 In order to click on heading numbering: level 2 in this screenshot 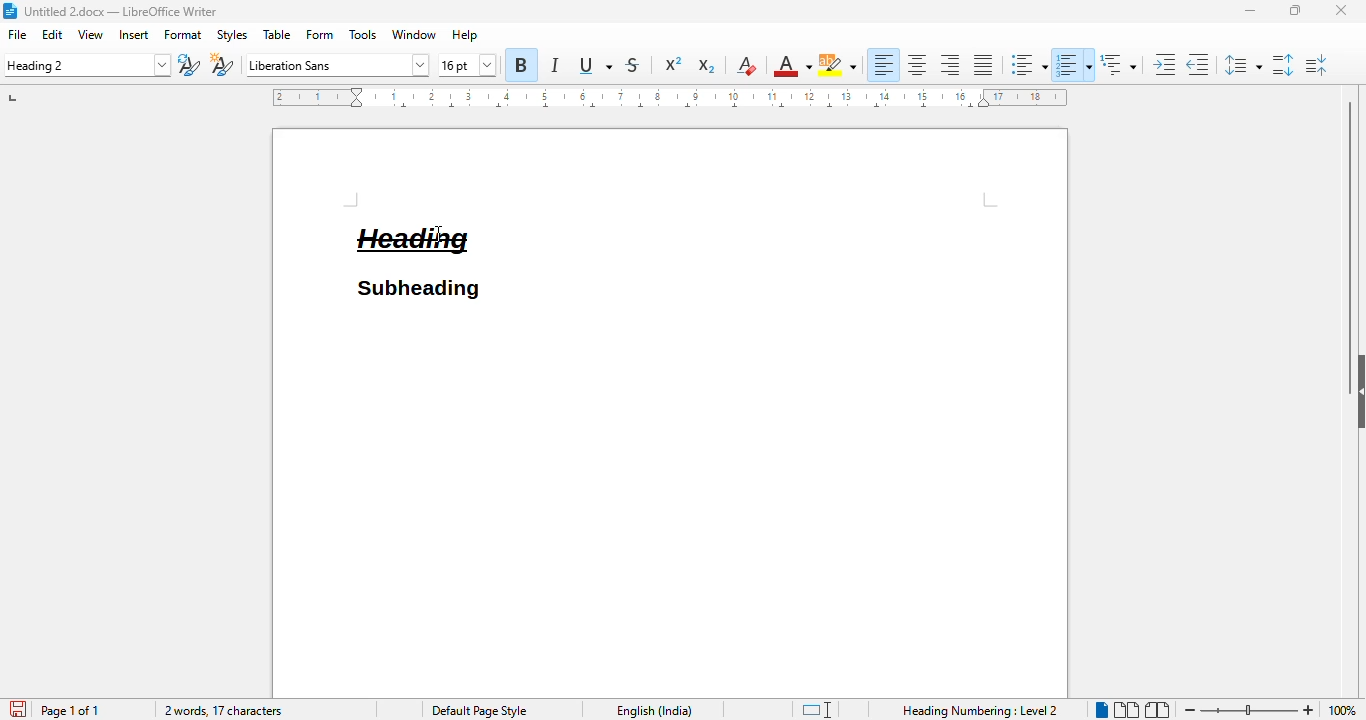, I will do `click(982, 711)`.